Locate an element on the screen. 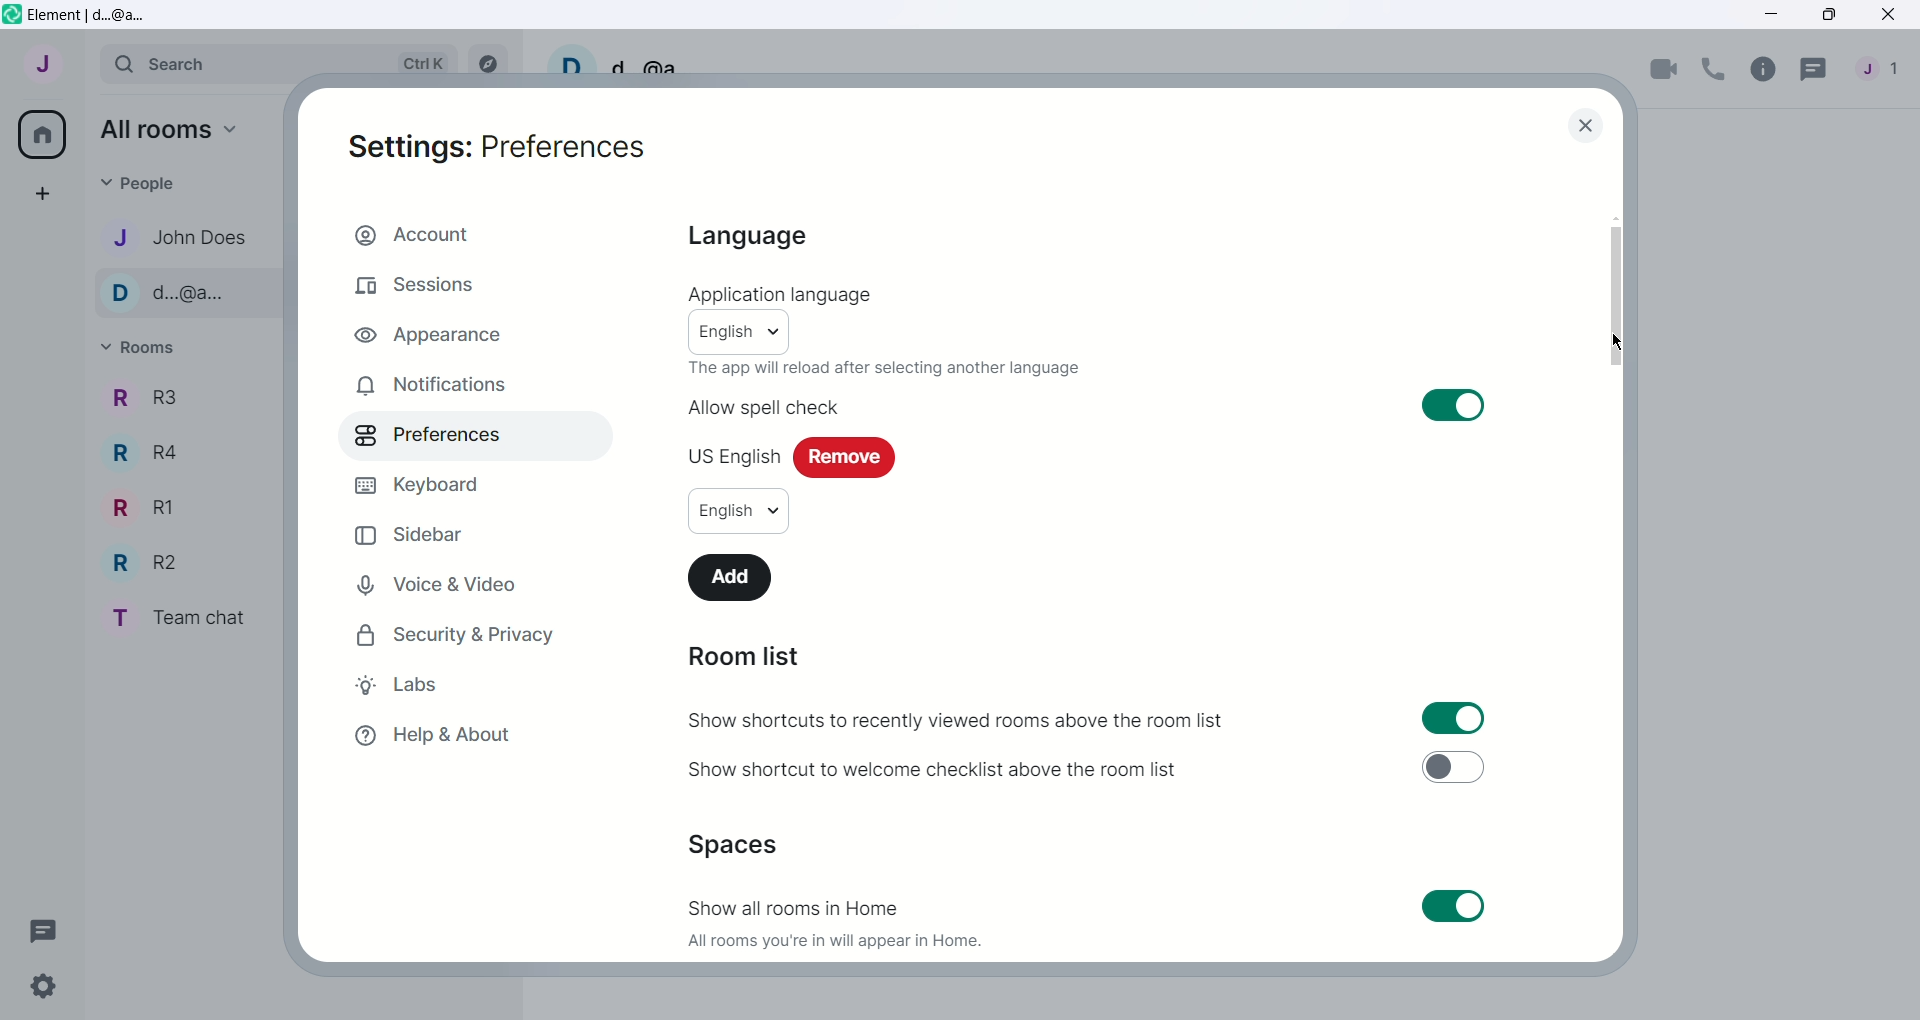 The width and height of the screenshot is (1920, 1020). Allow spell check is located at coordinates (764, 408).